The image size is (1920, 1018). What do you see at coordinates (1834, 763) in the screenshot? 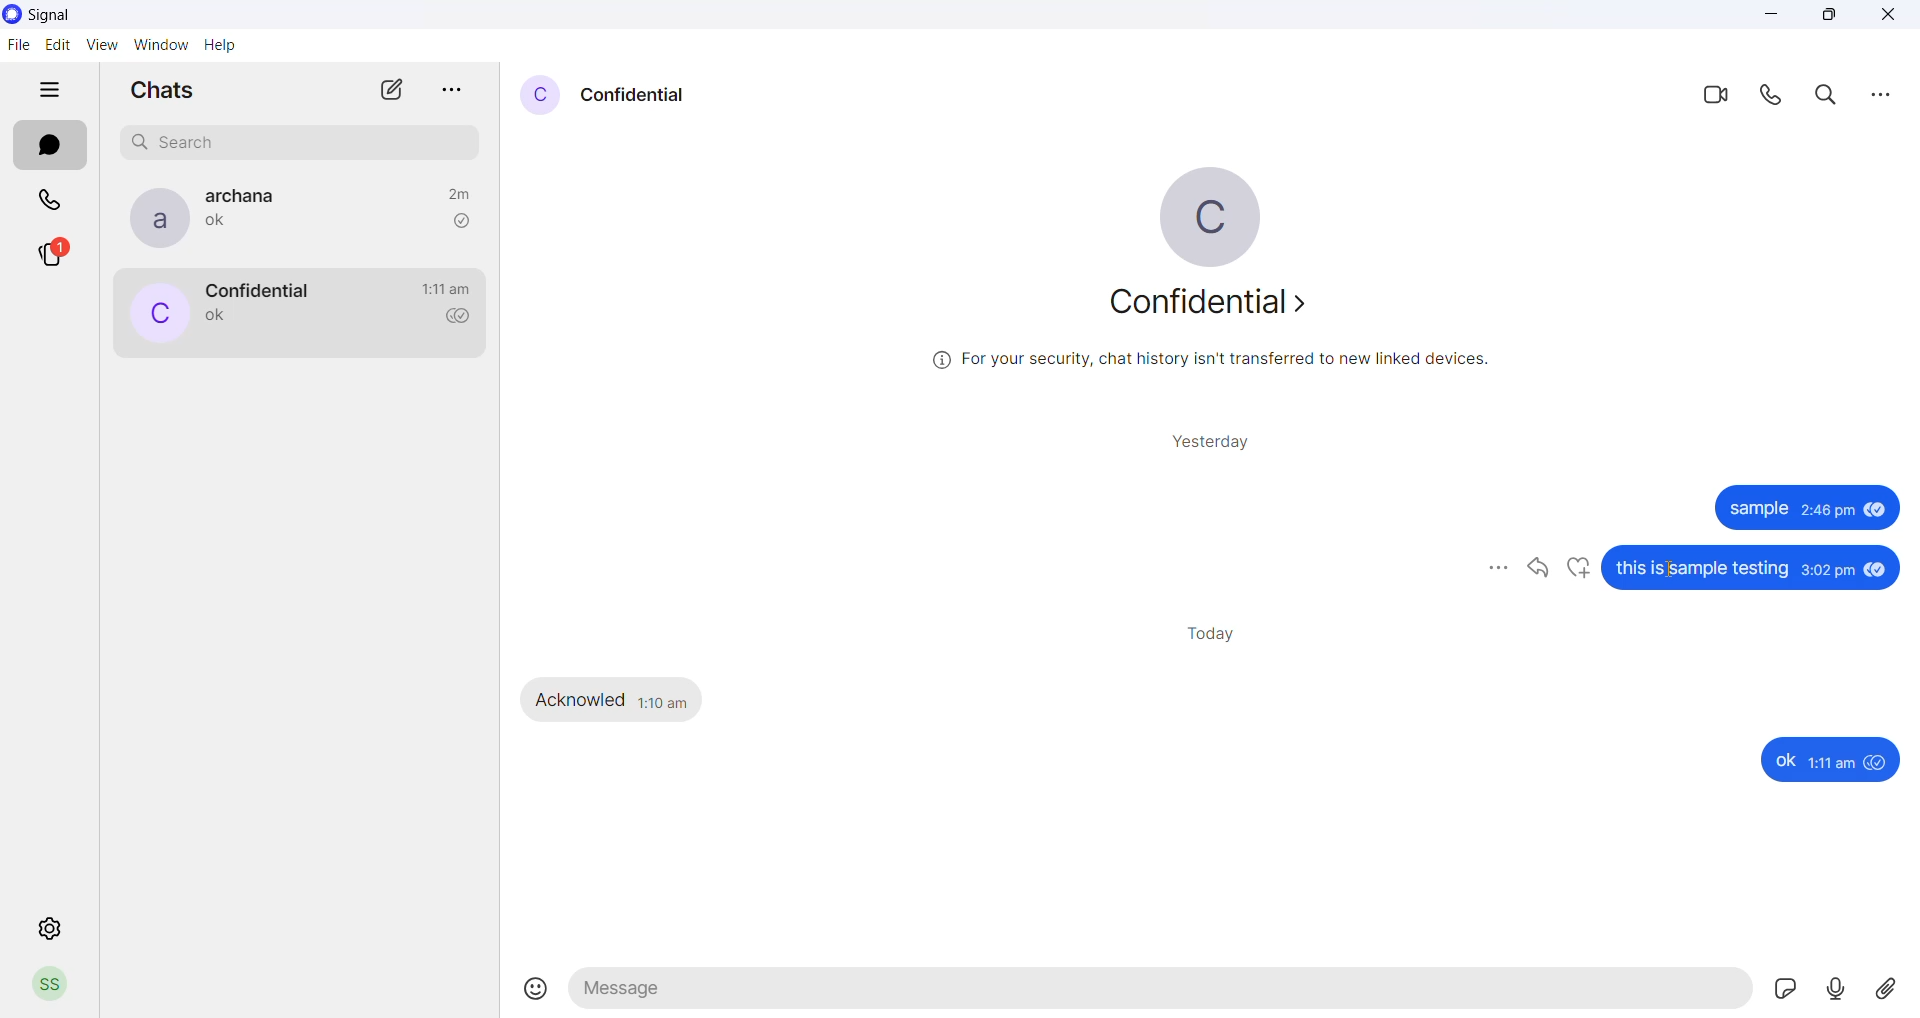
I see `1:11am` at bounding box center [1834, 763].